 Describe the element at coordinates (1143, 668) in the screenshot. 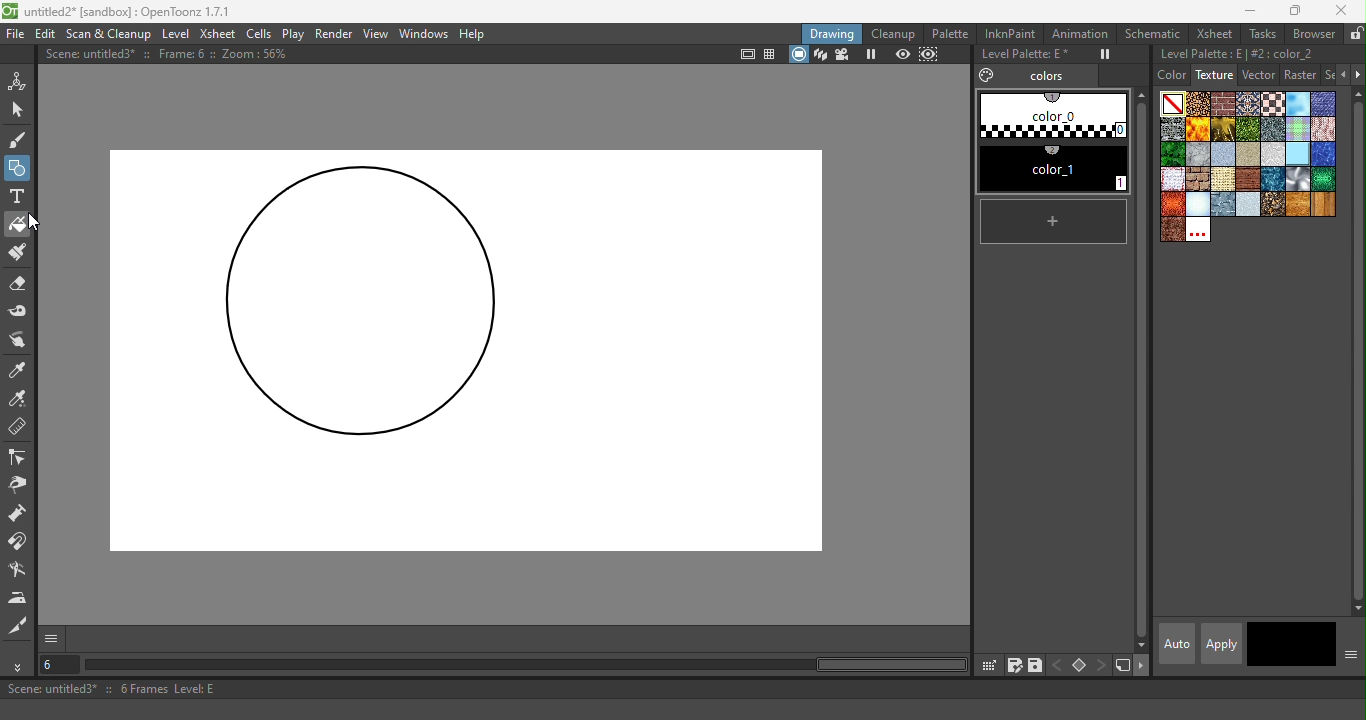

I see `next ` at that location.